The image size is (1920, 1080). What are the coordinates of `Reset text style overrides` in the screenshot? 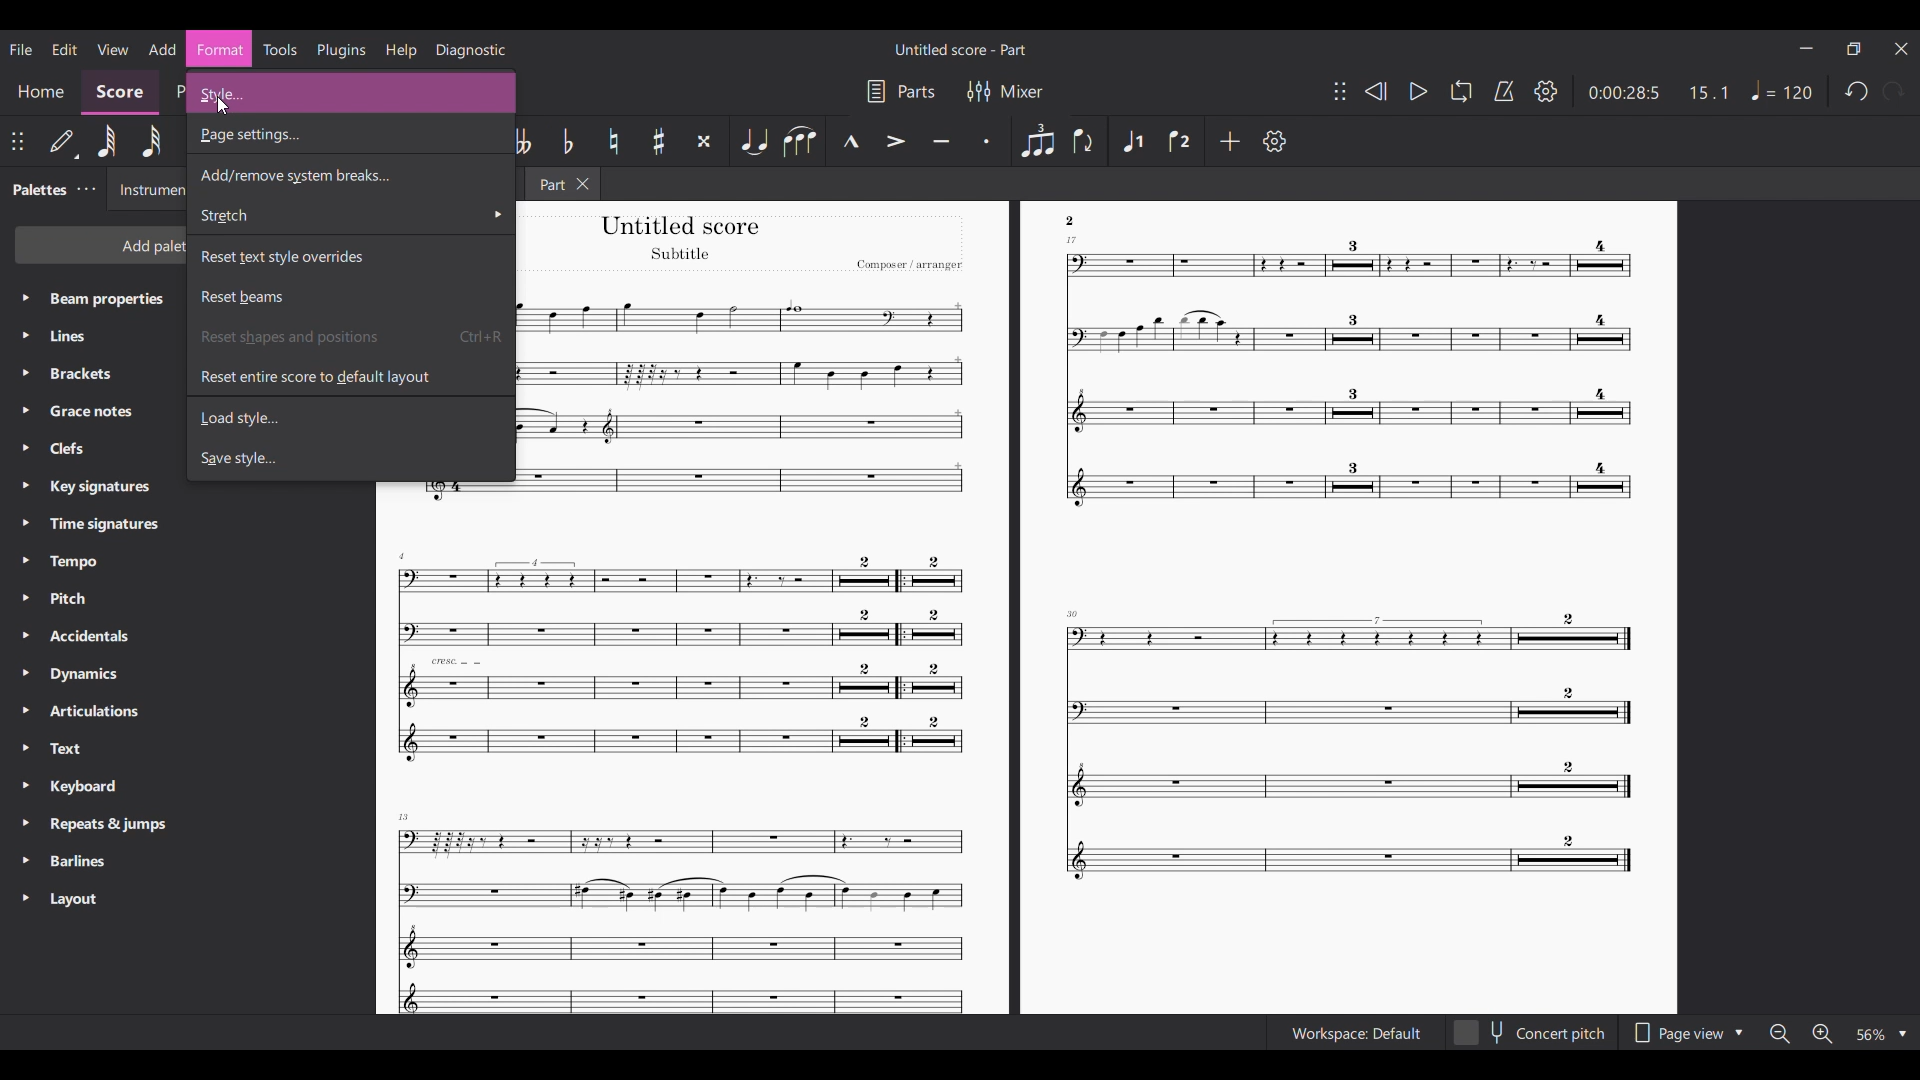 It's located at (351, 256).